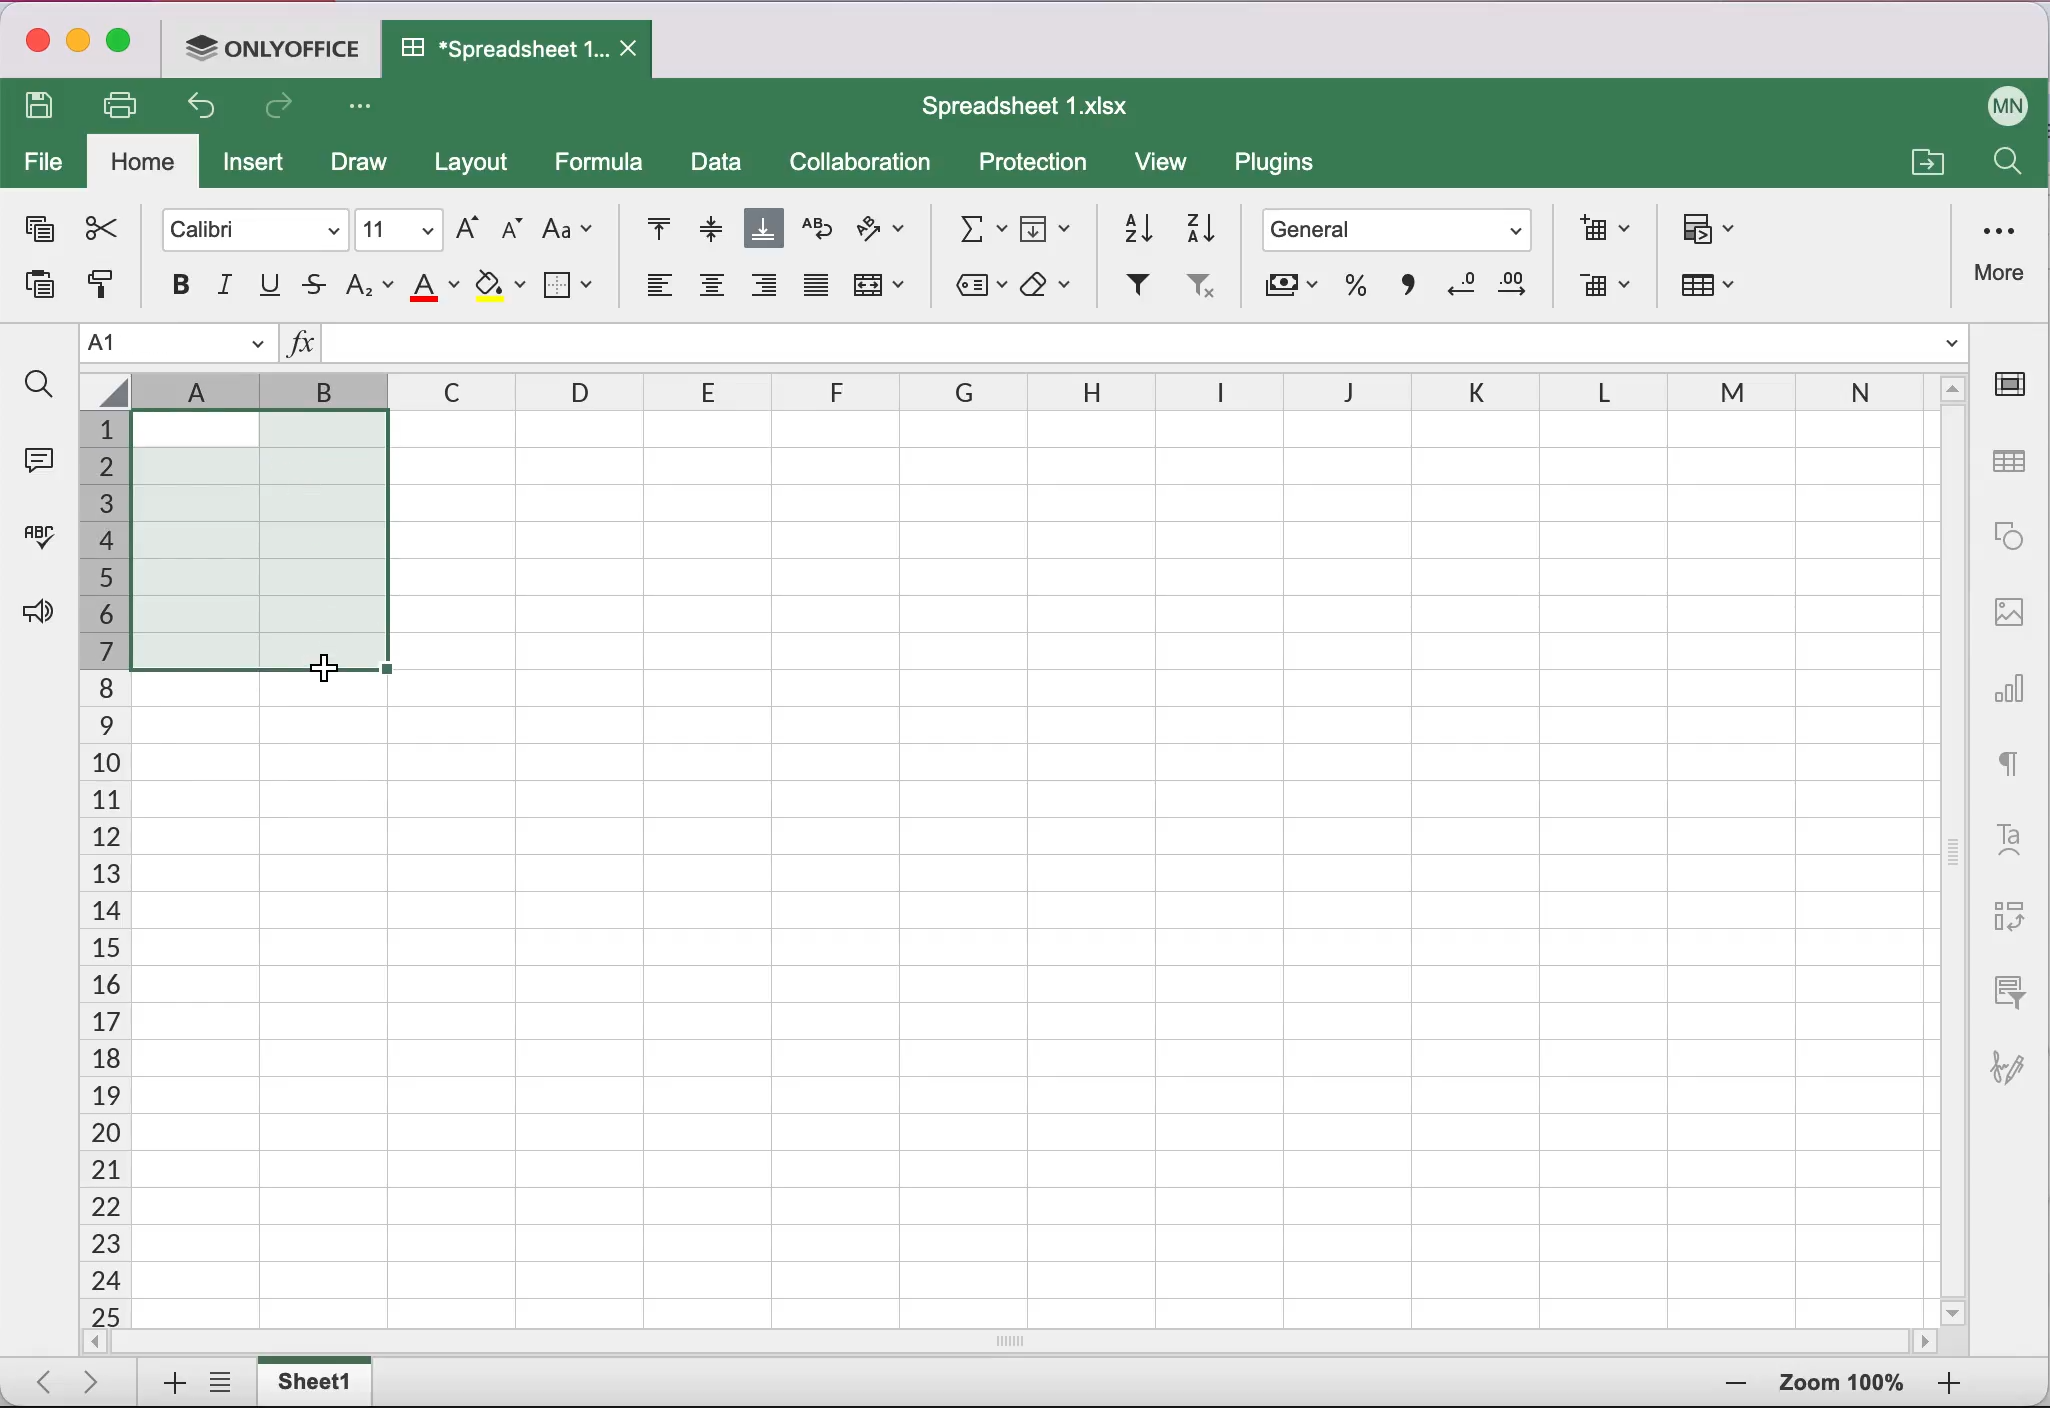  I want to click on zoom percentage, so click(1842, 1386).